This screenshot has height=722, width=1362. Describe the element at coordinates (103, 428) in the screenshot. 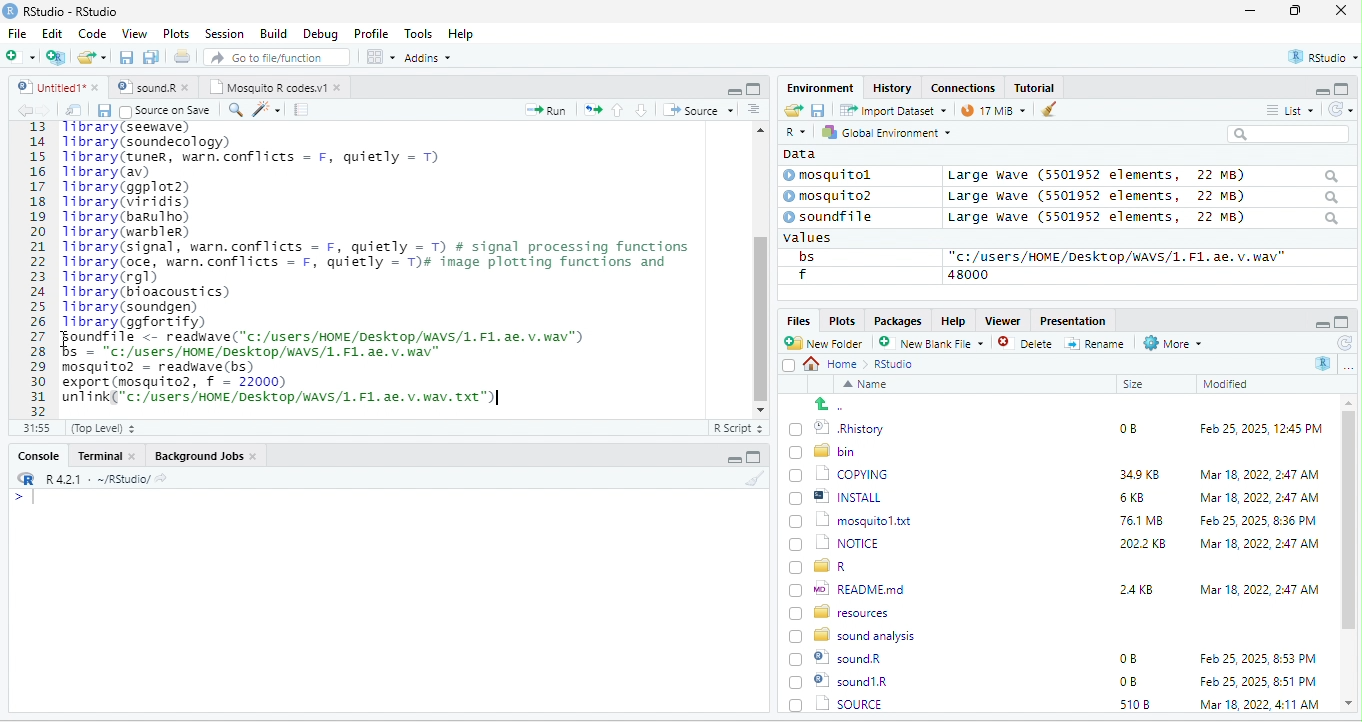

I see `(Top Level) +` at that location.